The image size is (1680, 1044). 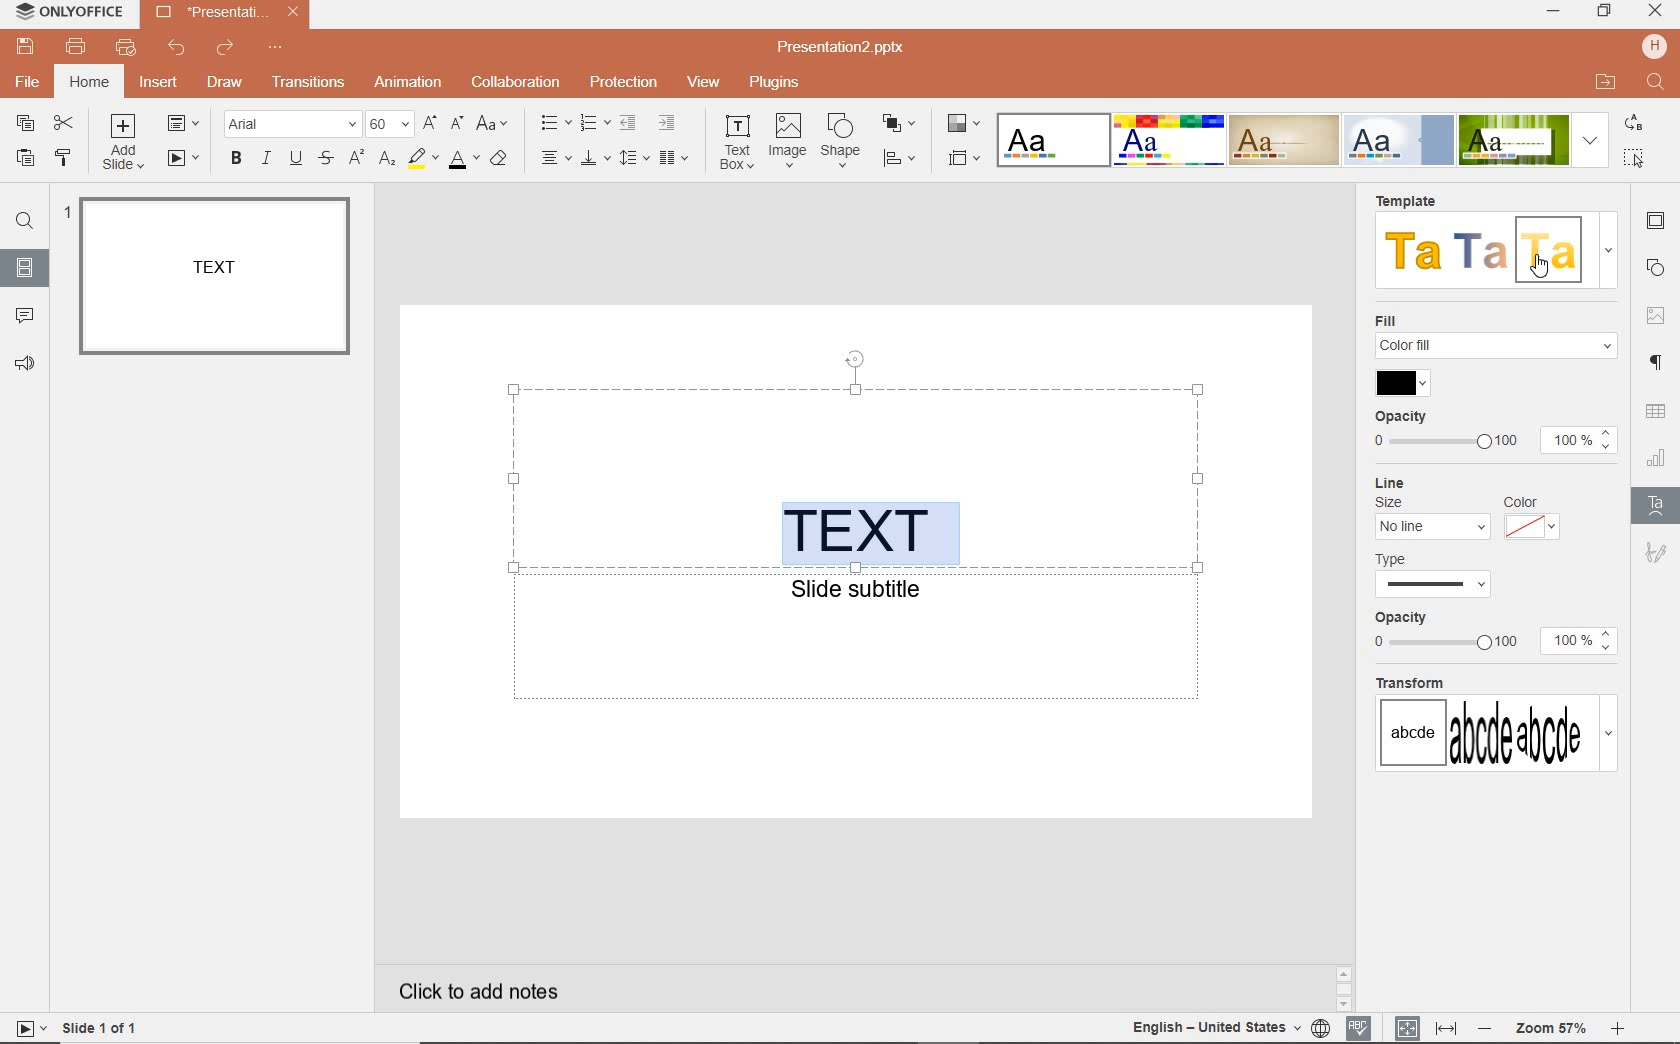 I want to click on DECREASE INDENT, so click(x=628, y=125).